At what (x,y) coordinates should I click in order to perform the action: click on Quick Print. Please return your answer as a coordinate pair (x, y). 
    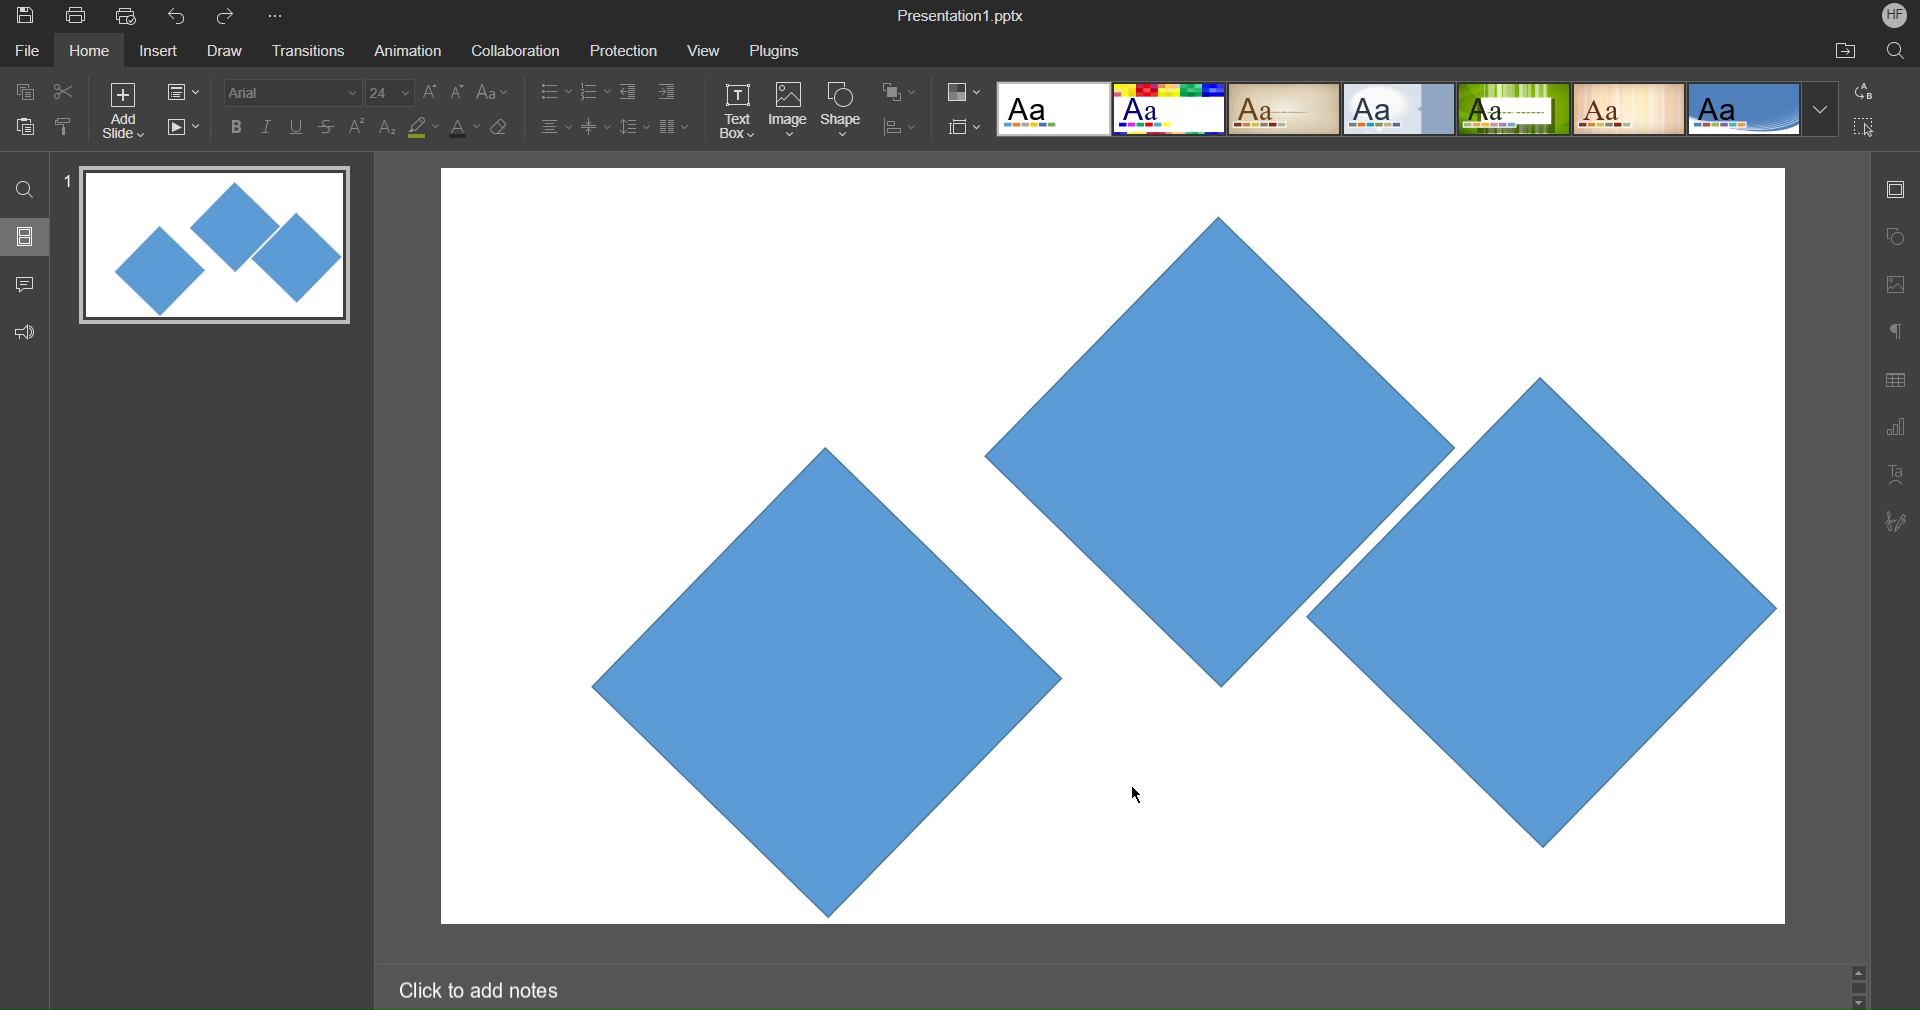
    Looking at the image, I should click on (129, 16).